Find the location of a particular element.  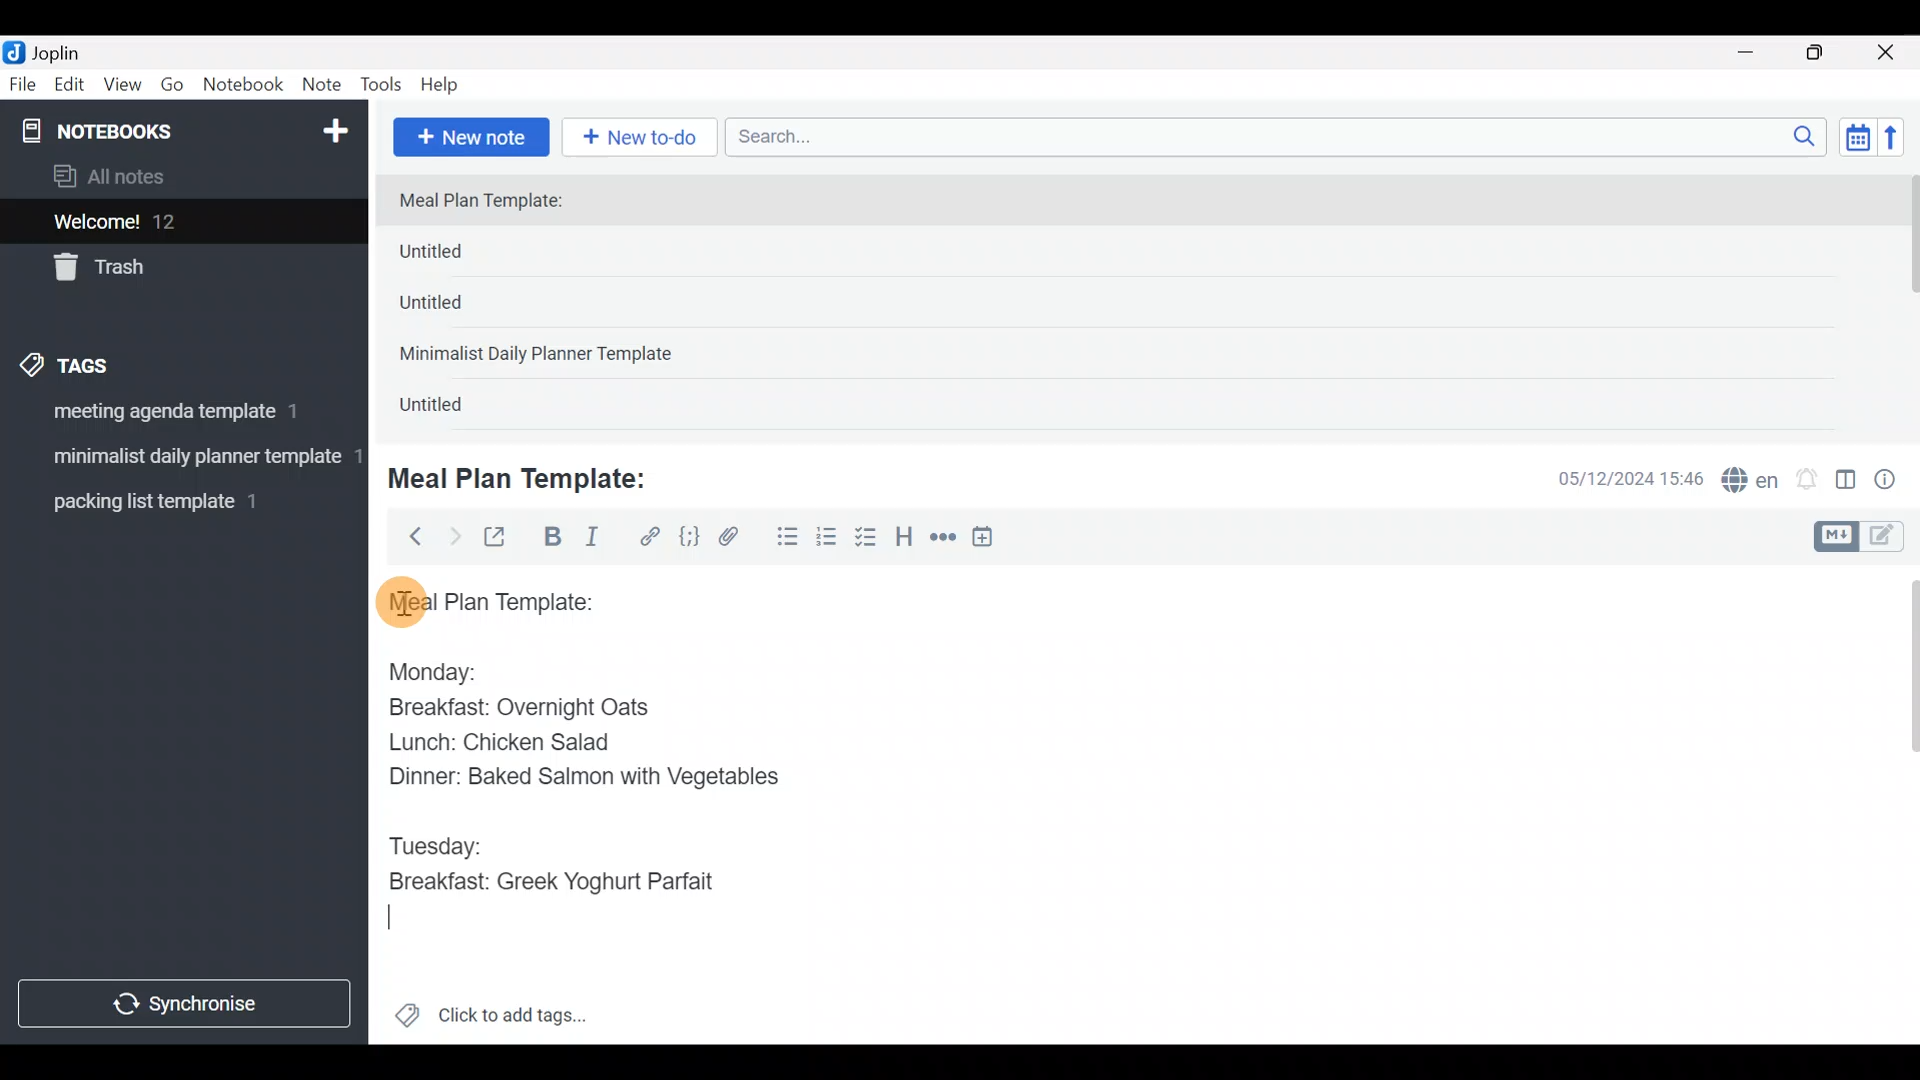

Code is located at coordinates (687, 536).